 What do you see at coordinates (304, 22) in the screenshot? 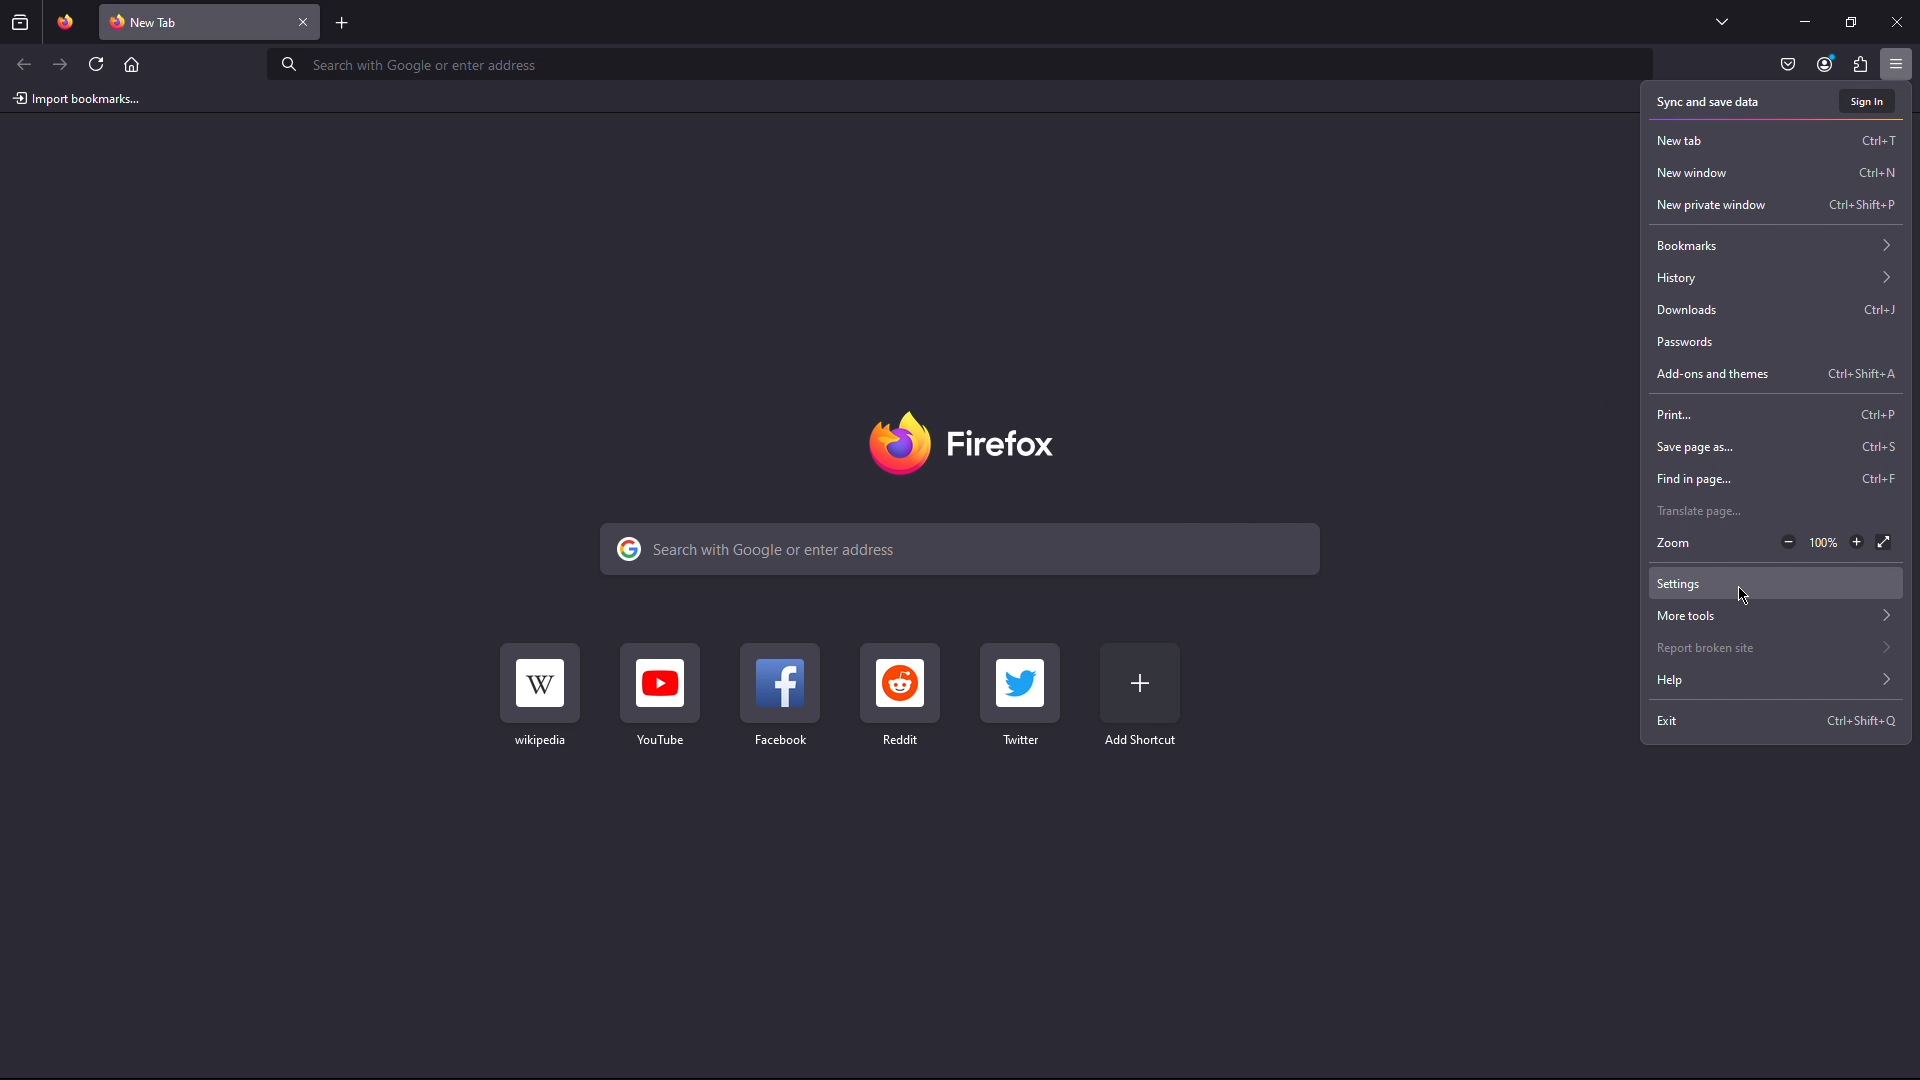
I see `Close` at bounding box center [304, 22].